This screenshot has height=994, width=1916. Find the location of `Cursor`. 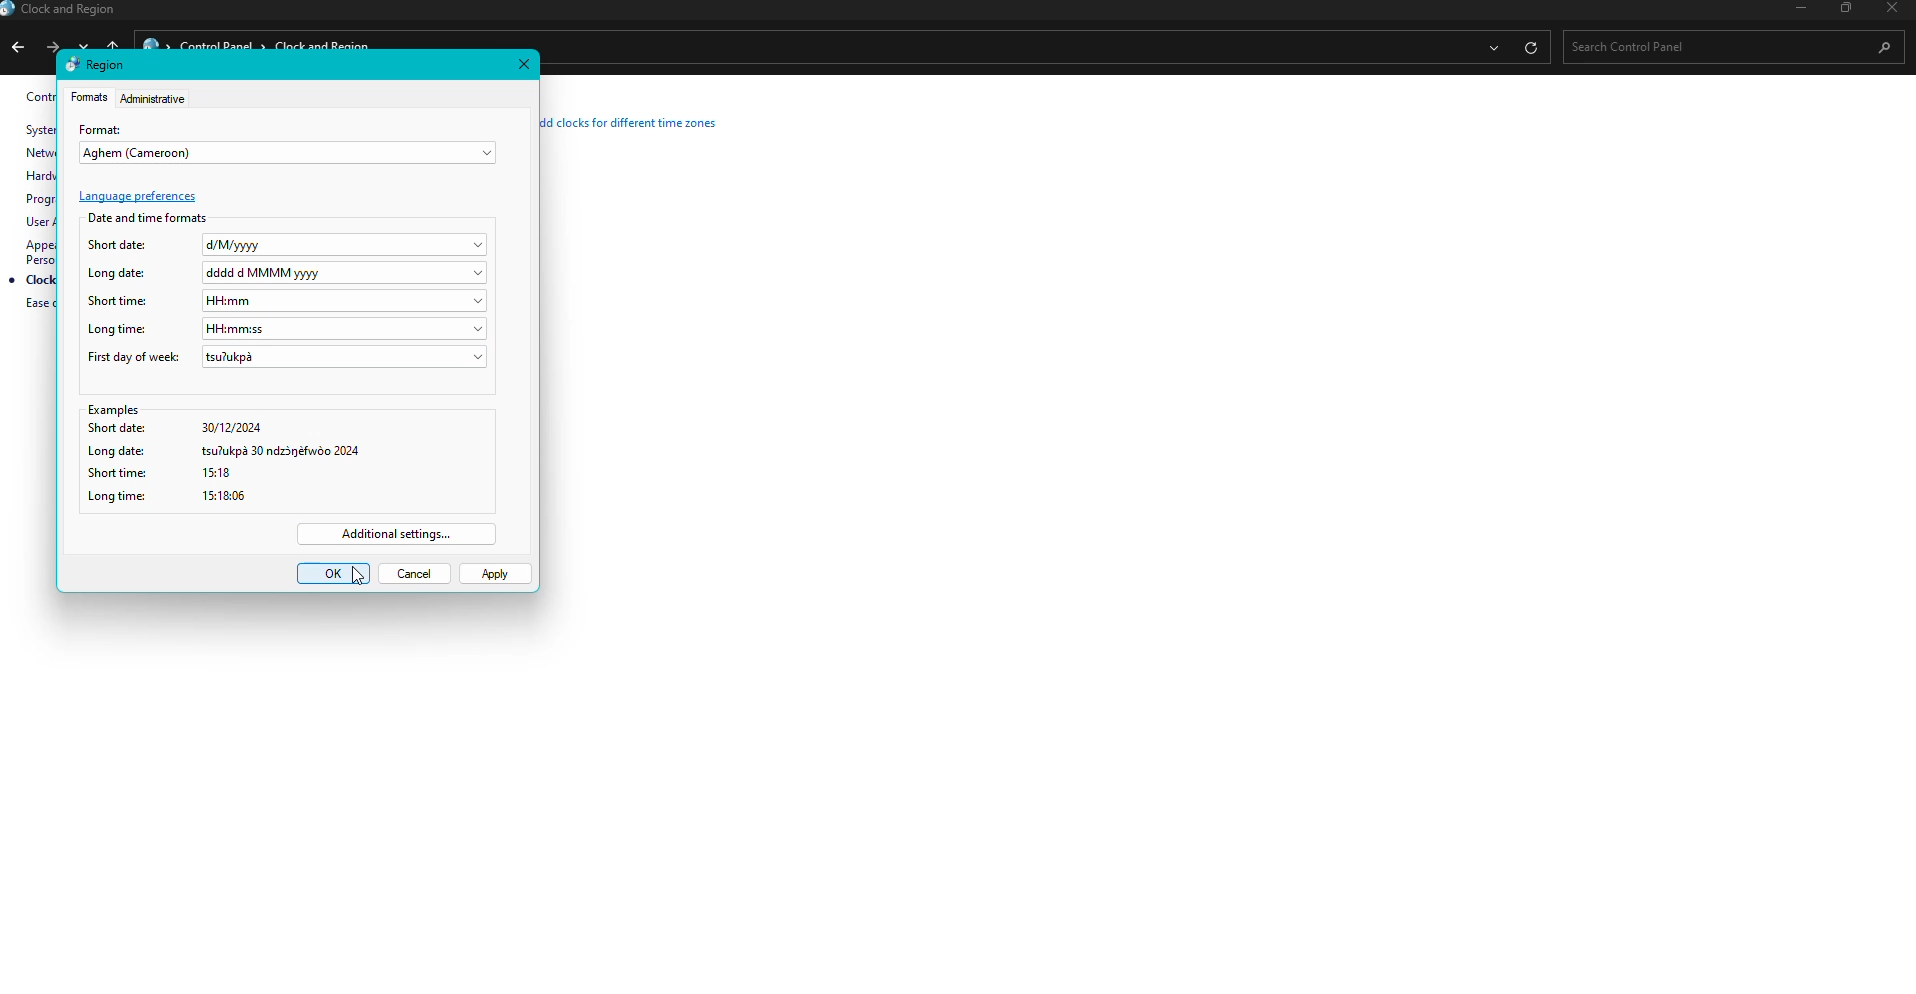

Cursor is located at coordinates (358, 576).